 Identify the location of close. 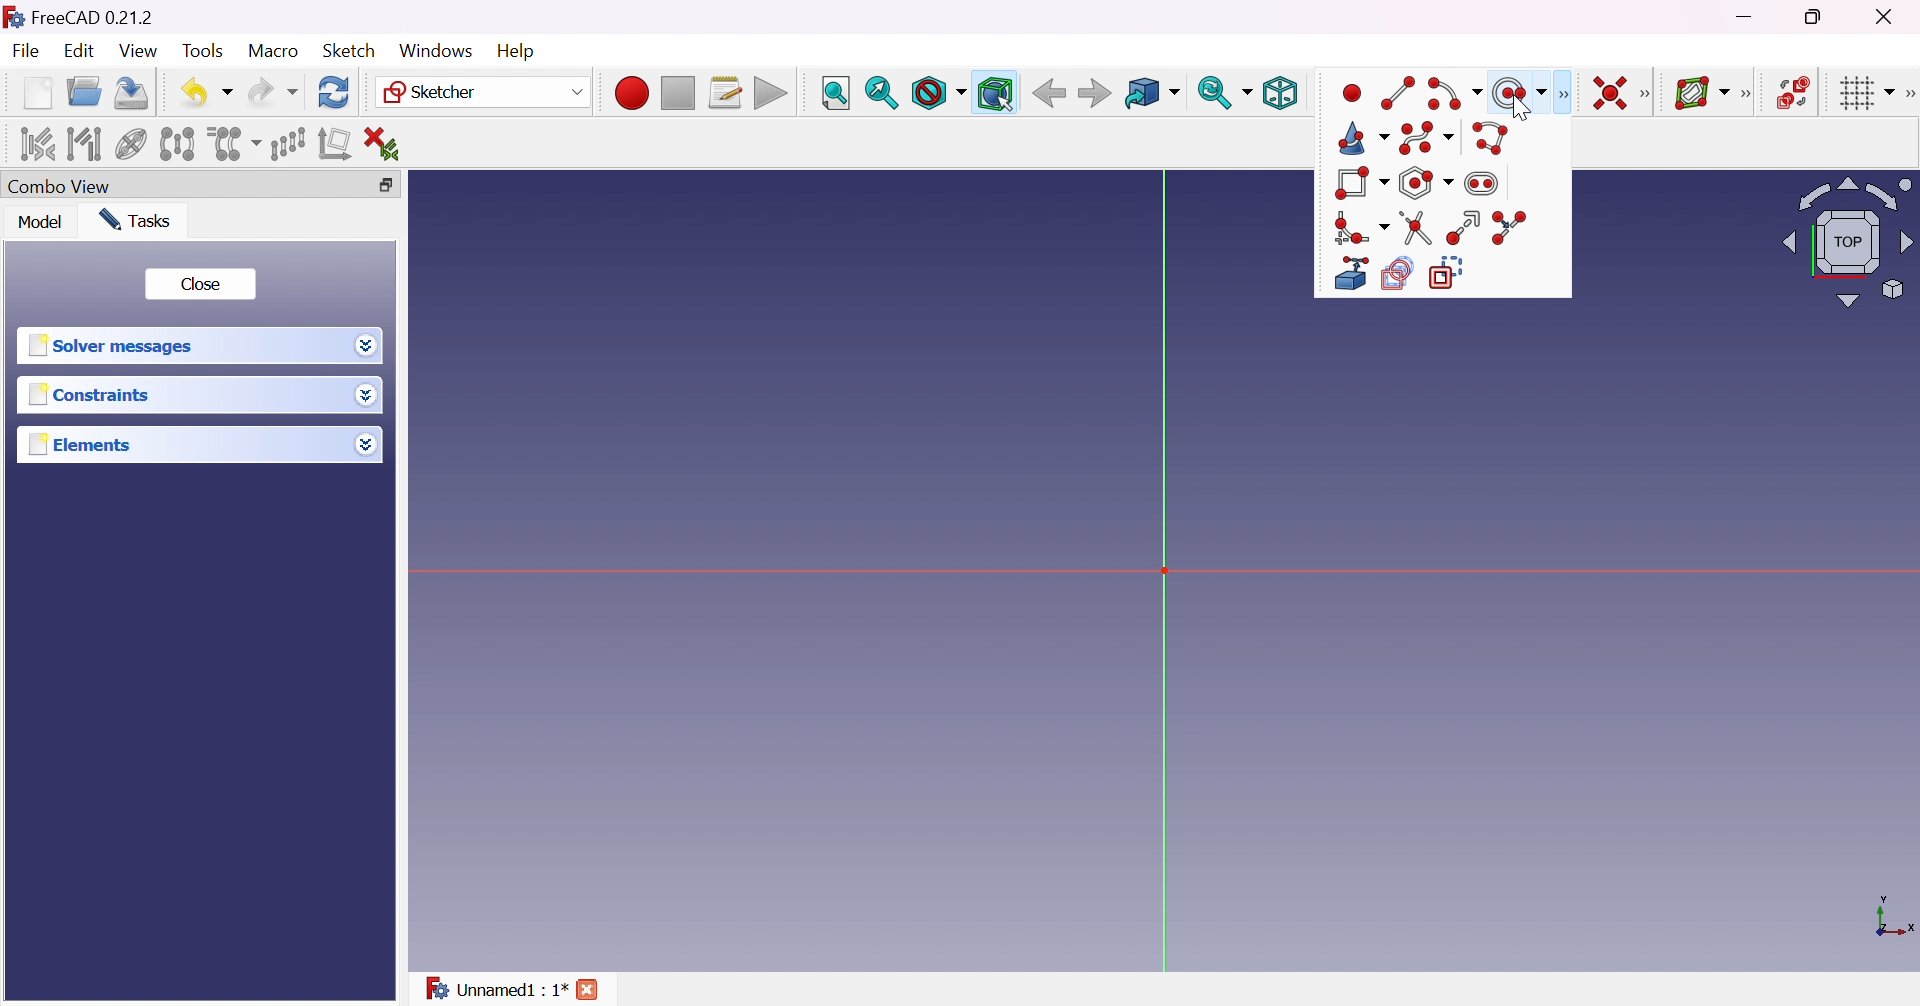
(591, 989).